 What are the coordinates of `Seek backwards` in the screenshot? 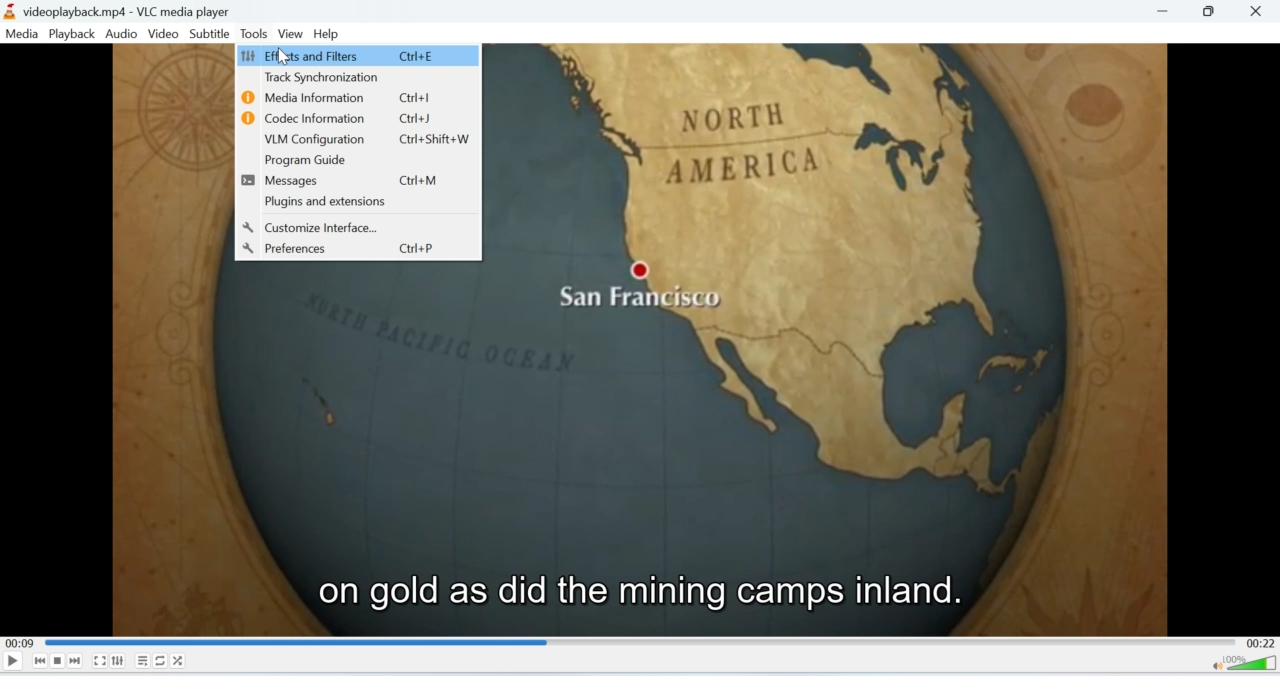 It's located at (41, 662).